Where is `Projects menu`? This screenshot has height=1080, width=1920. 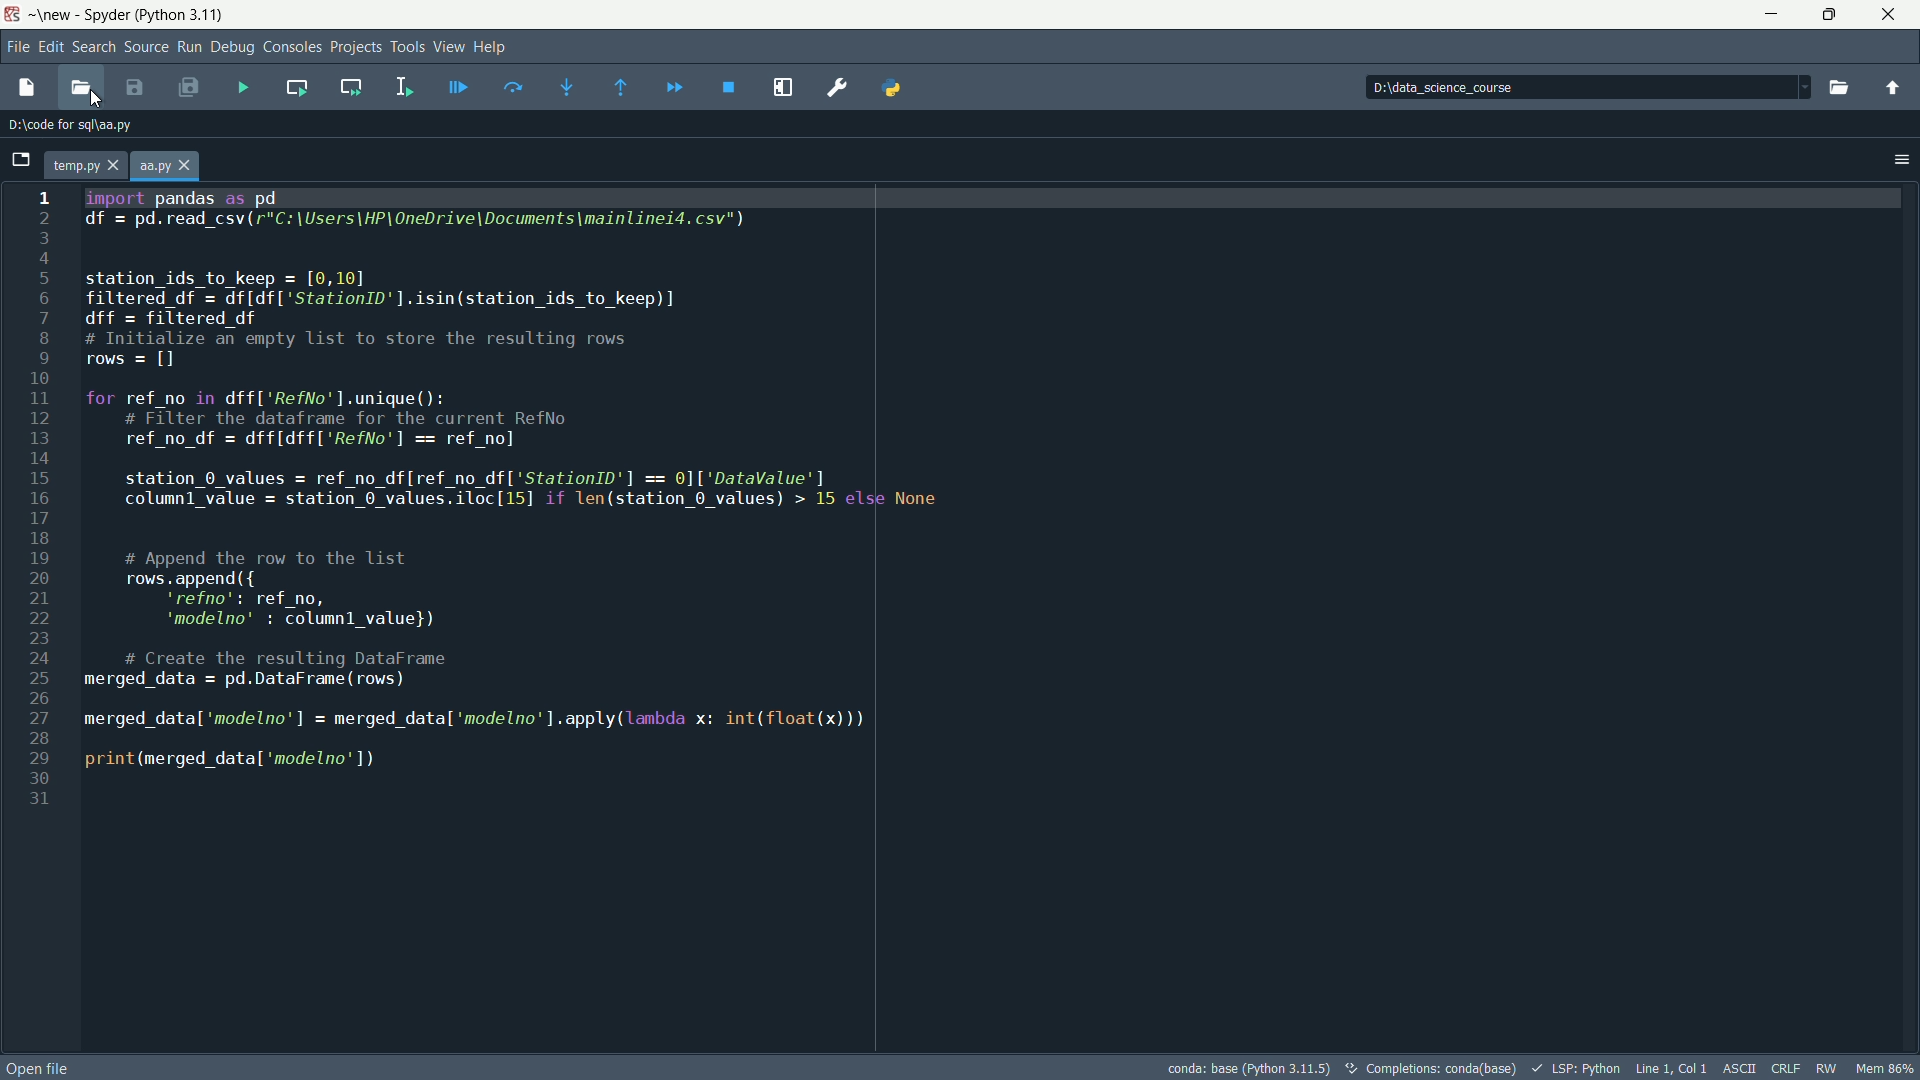 Projects menu is located at coordinates (356, 47).